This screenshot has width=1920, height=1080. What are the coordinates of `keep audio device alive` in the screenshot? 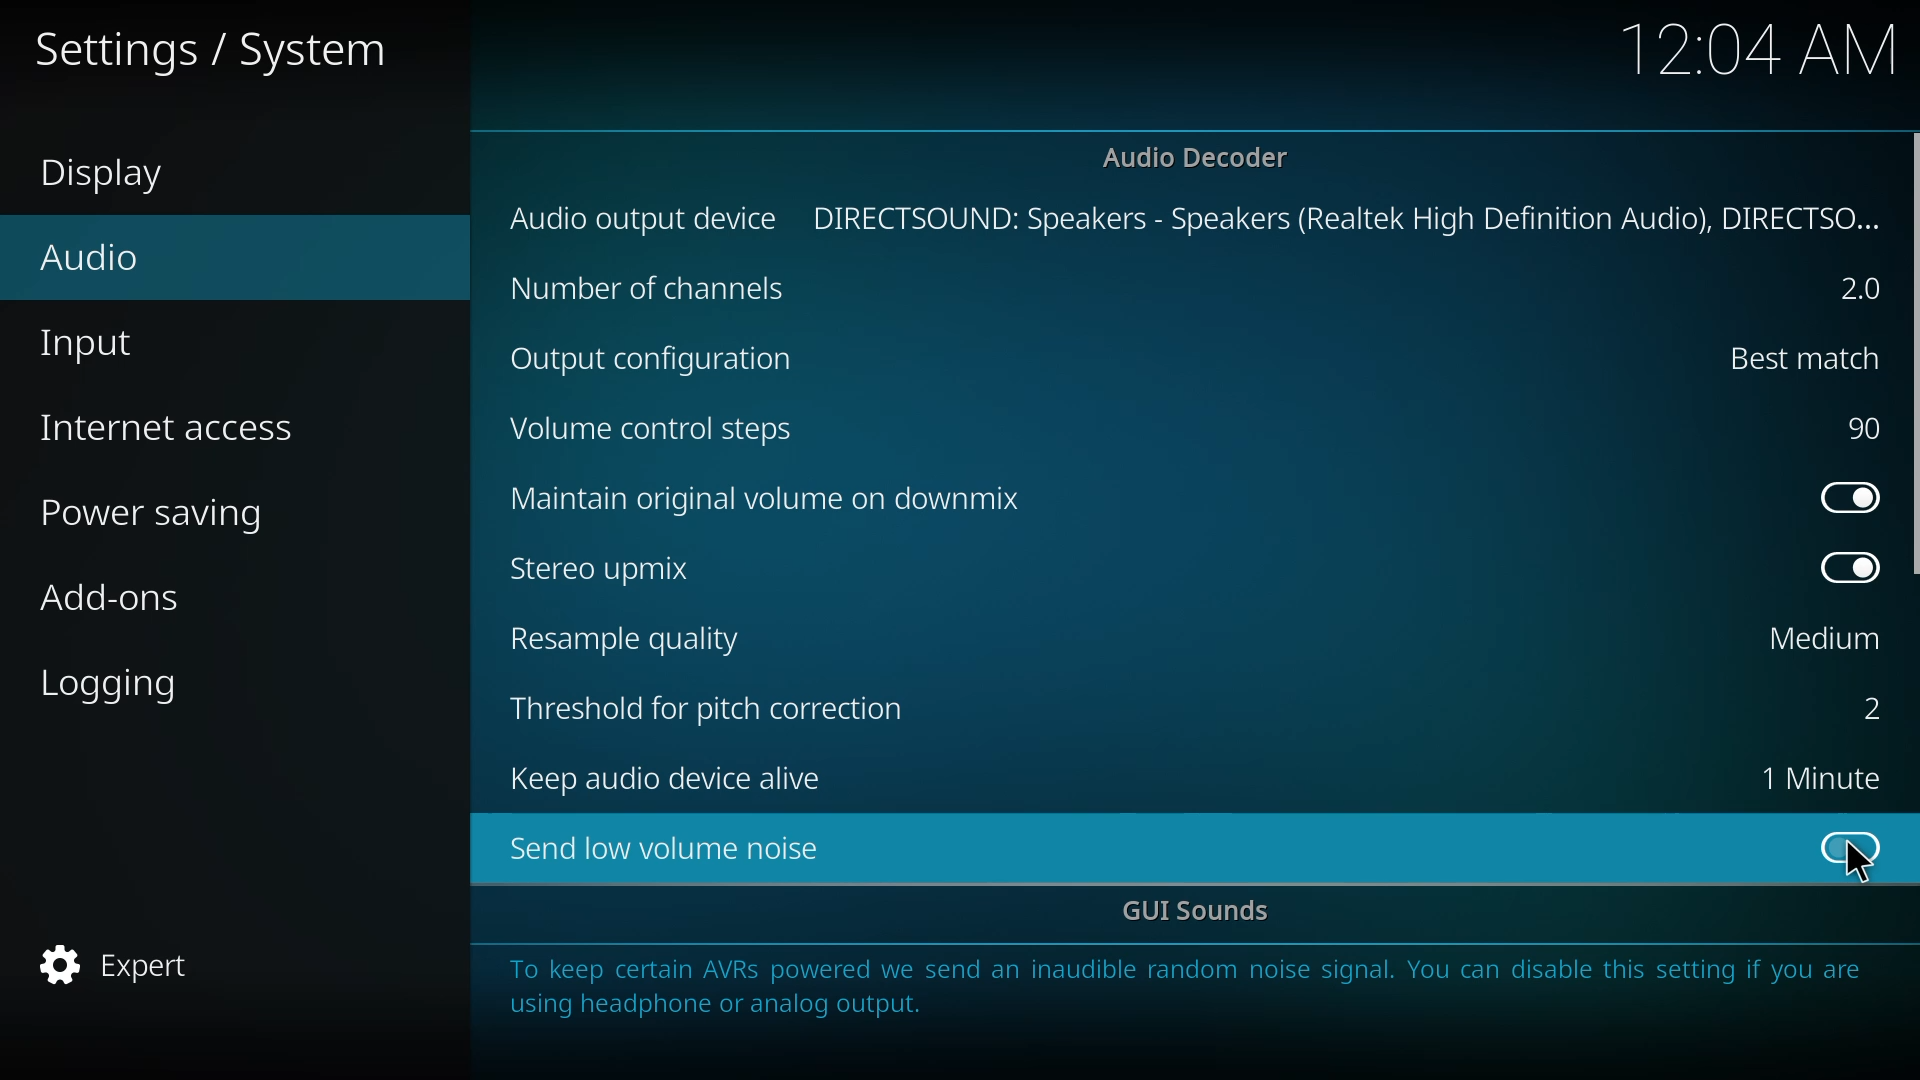 It's located at (678, 781).